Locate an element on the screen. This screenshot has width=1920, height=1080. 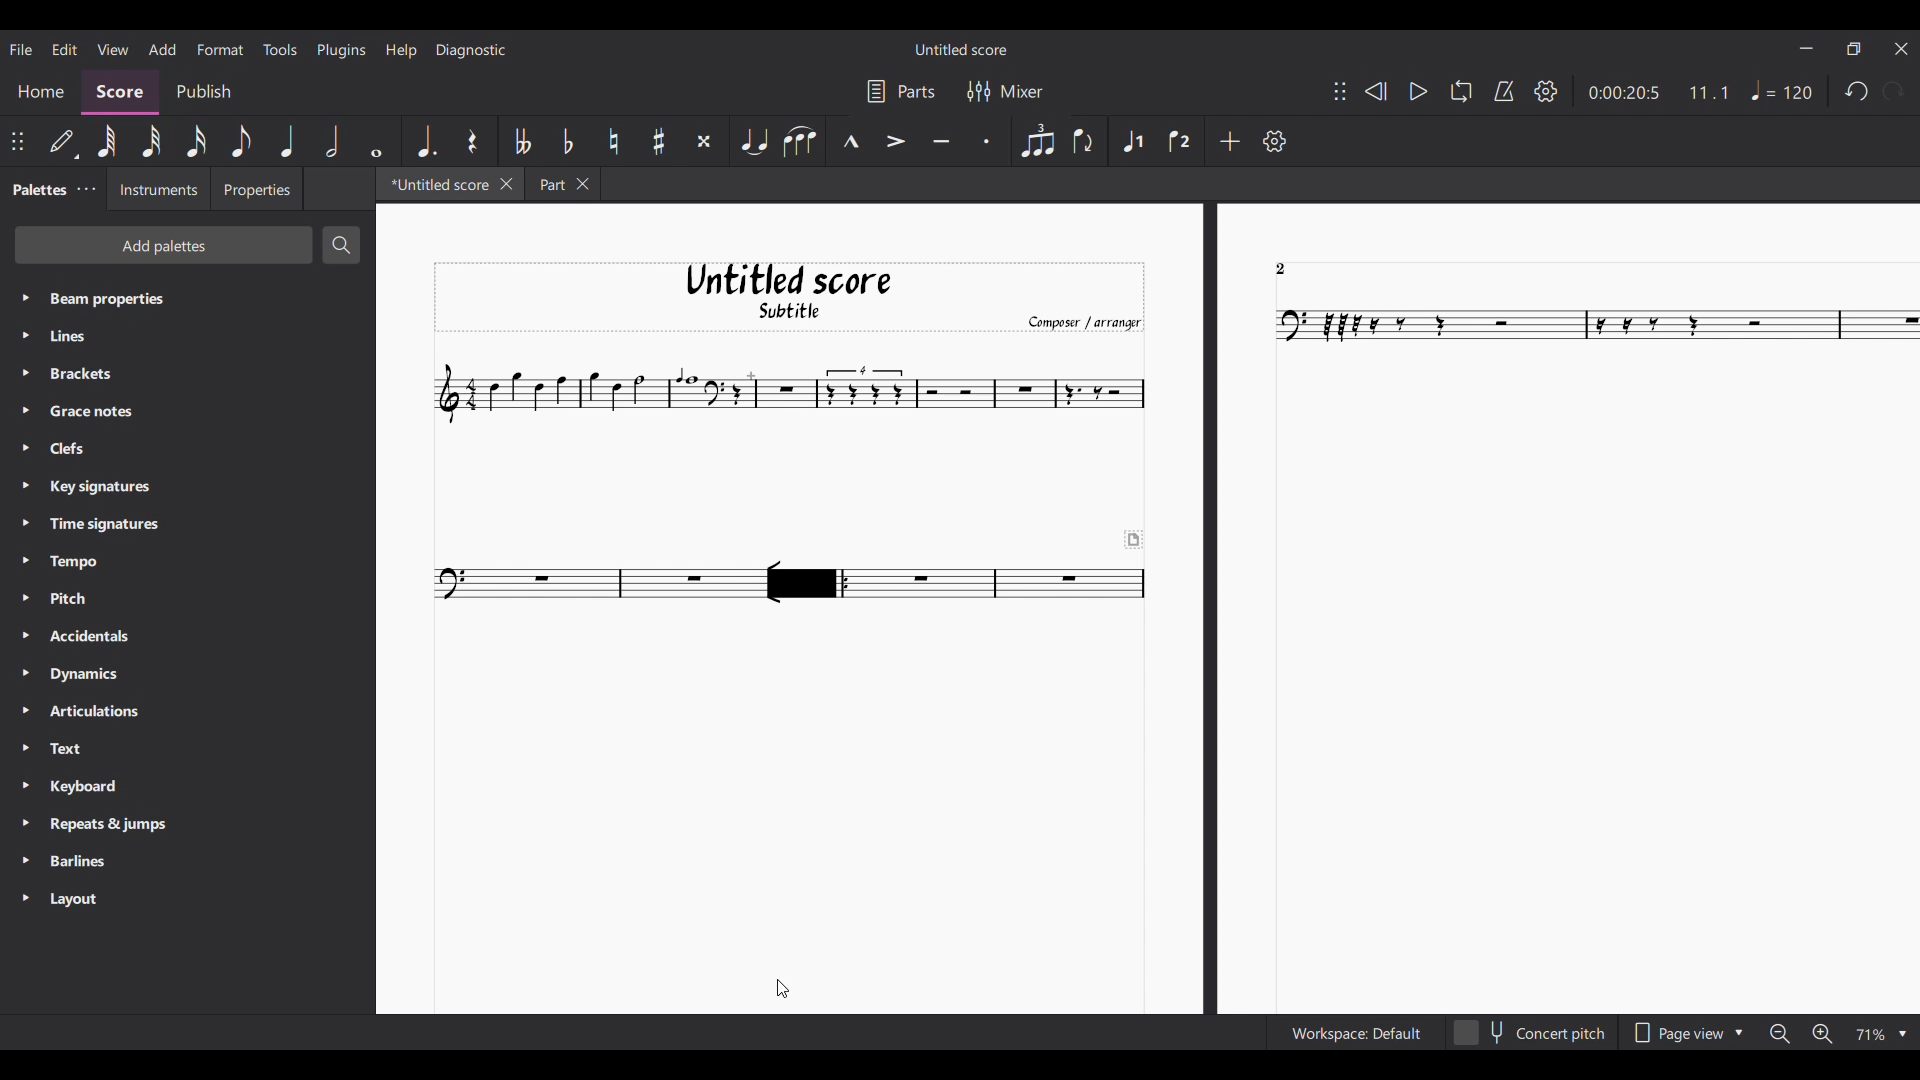
Description of current selection is located at coordinates (235, 1032).